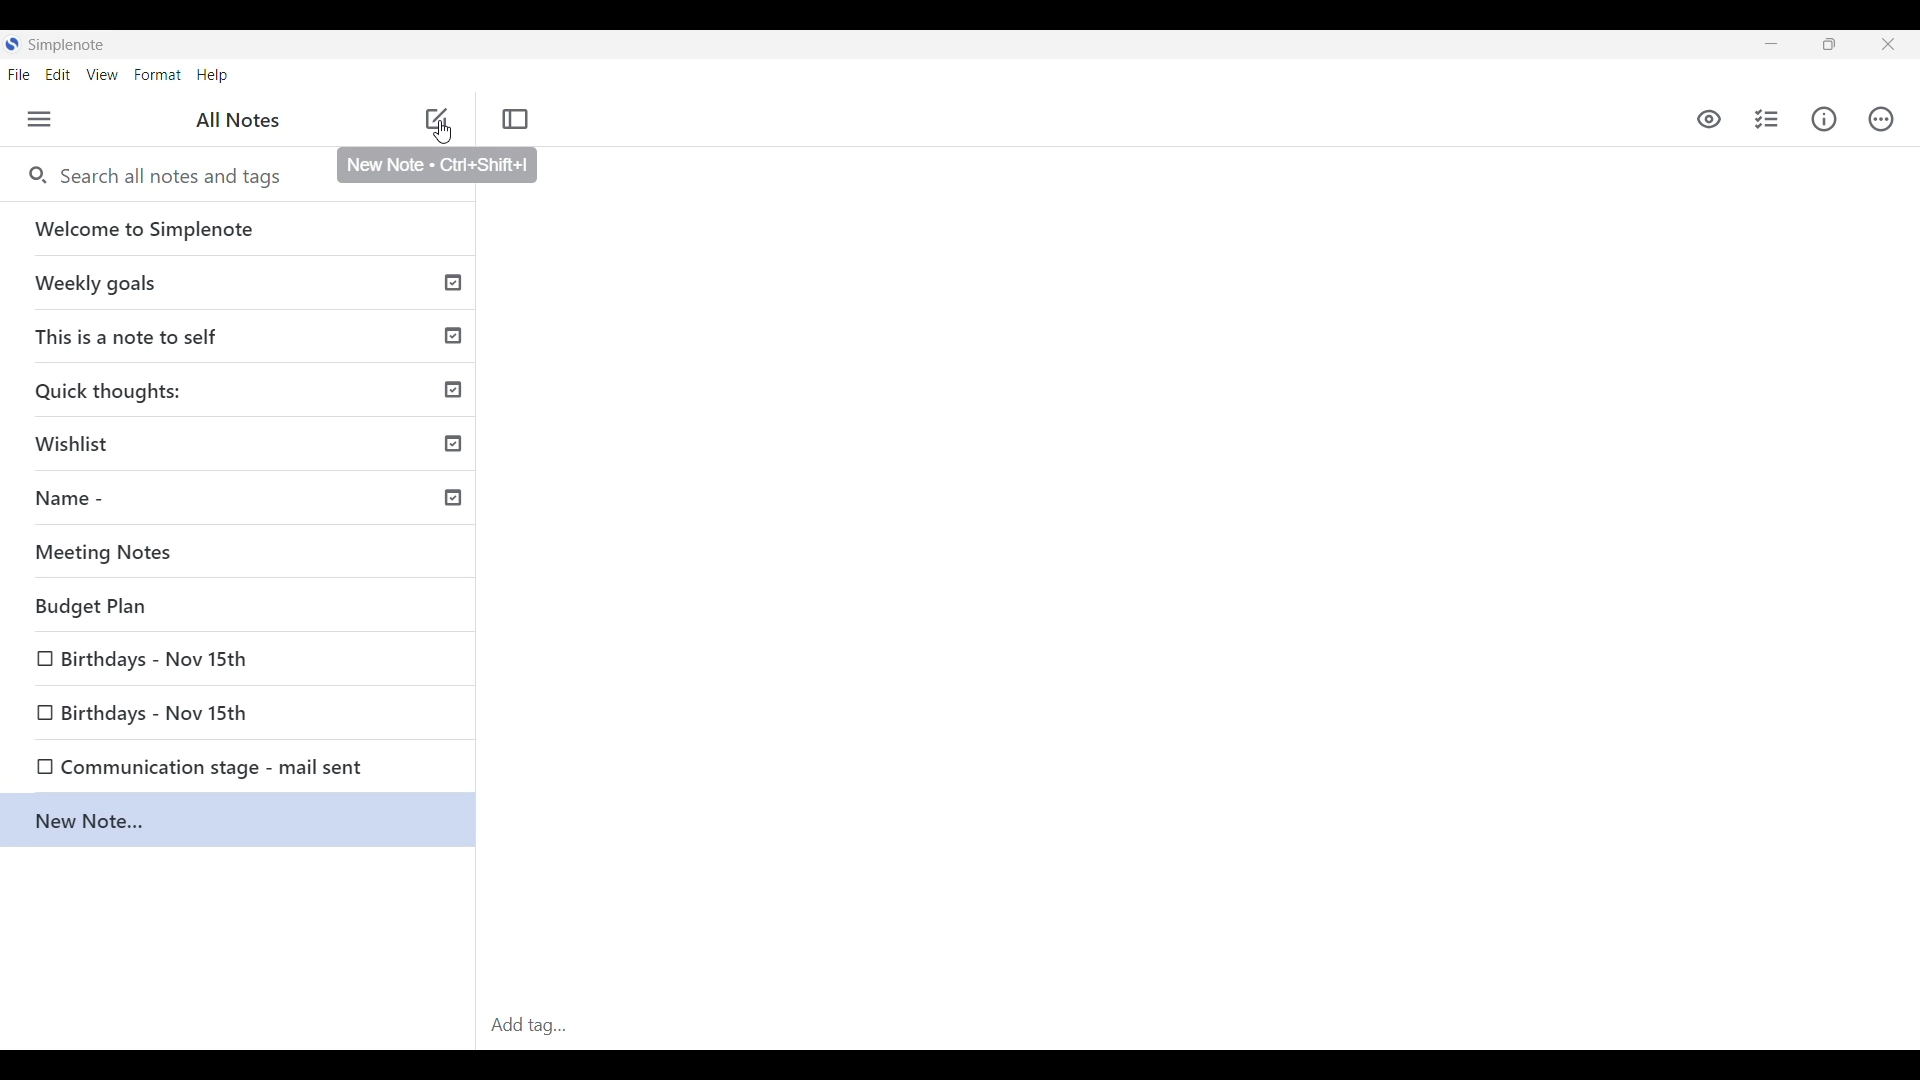 Image resolution: width=1920 pixels, height=1080 pixels. What do you see at coordinates (58, 74) in the screenshot?
I see `Edit ` at bounding box center [58, 74].